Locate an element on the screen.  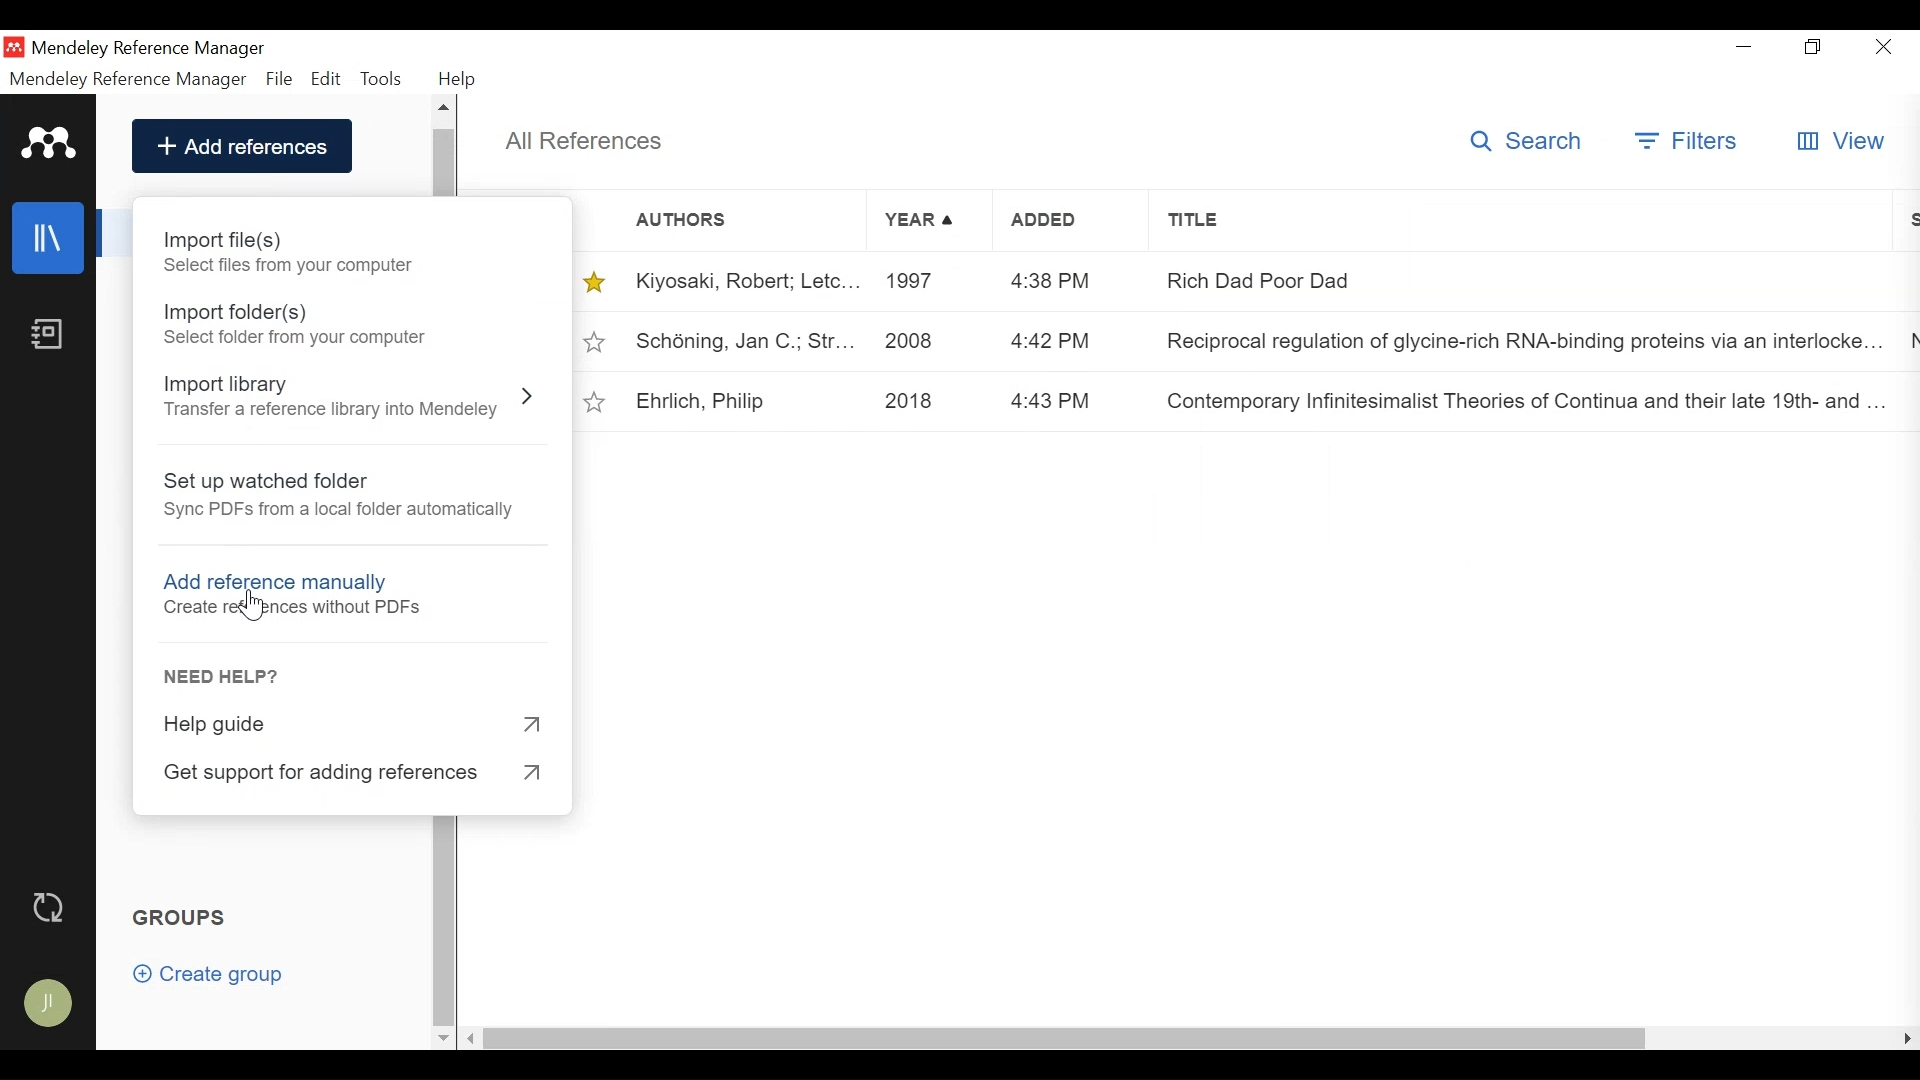
Edit is located at coordinates (327, 78).